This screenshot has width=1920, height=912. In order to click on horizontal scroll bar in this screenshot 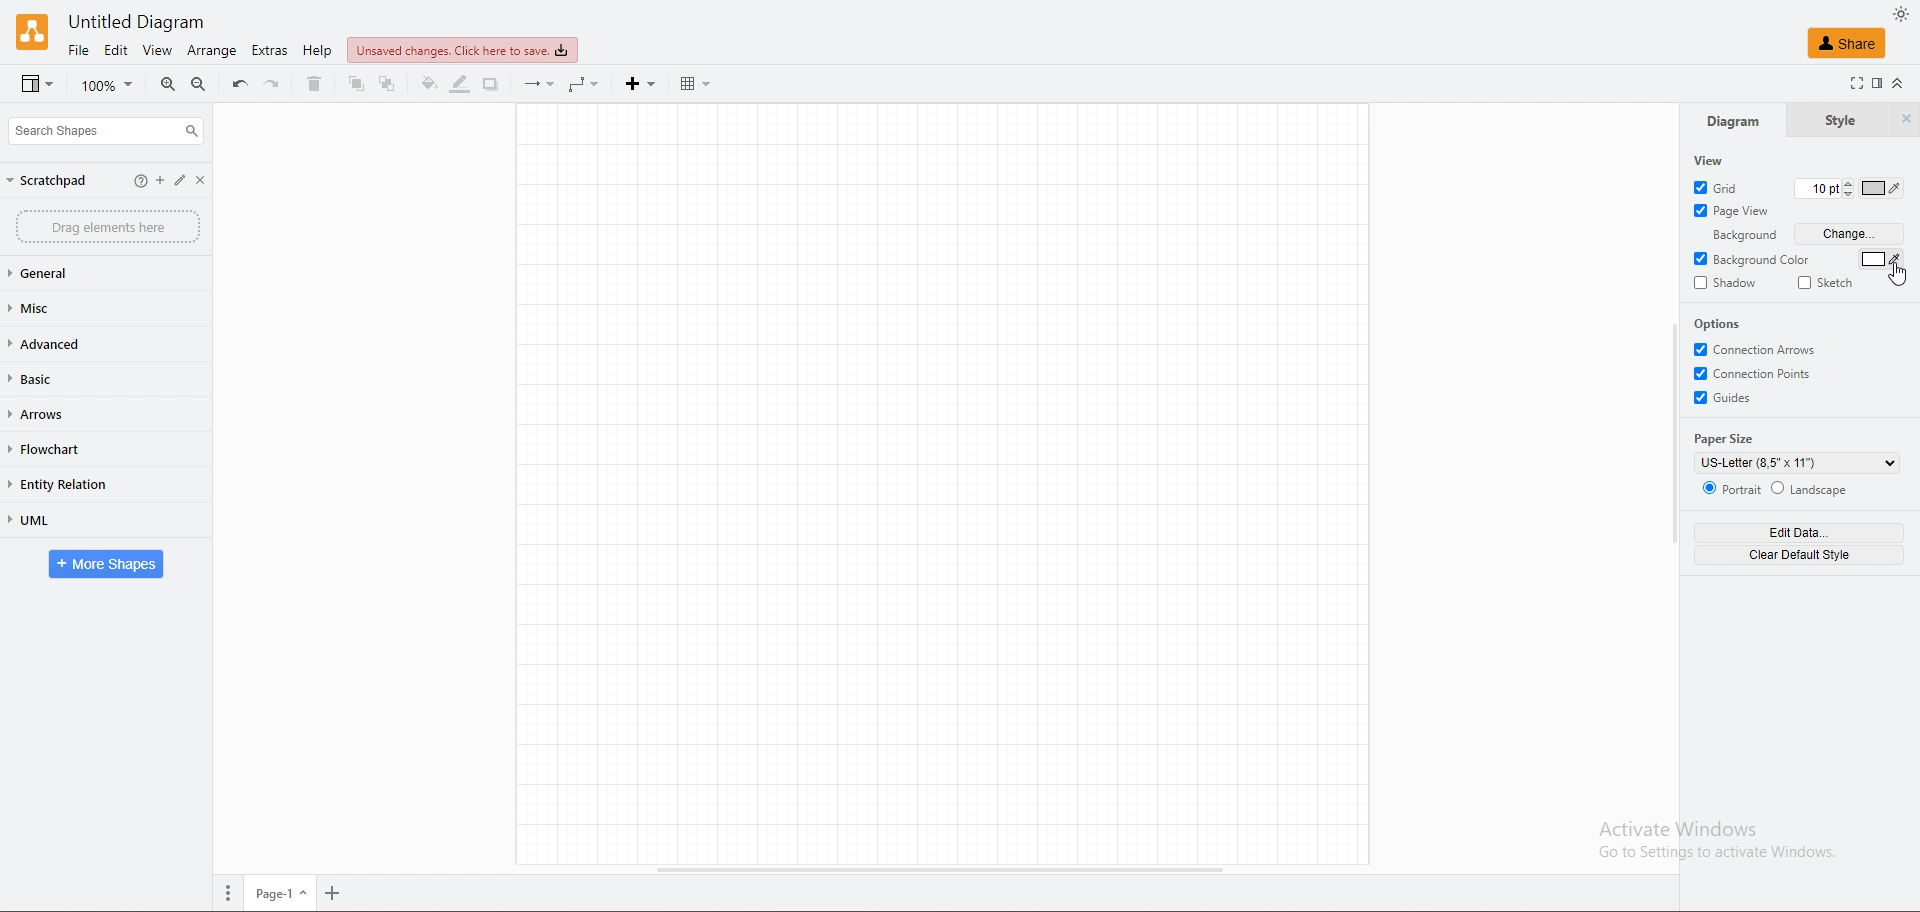, I will do `click(936, 871)`.